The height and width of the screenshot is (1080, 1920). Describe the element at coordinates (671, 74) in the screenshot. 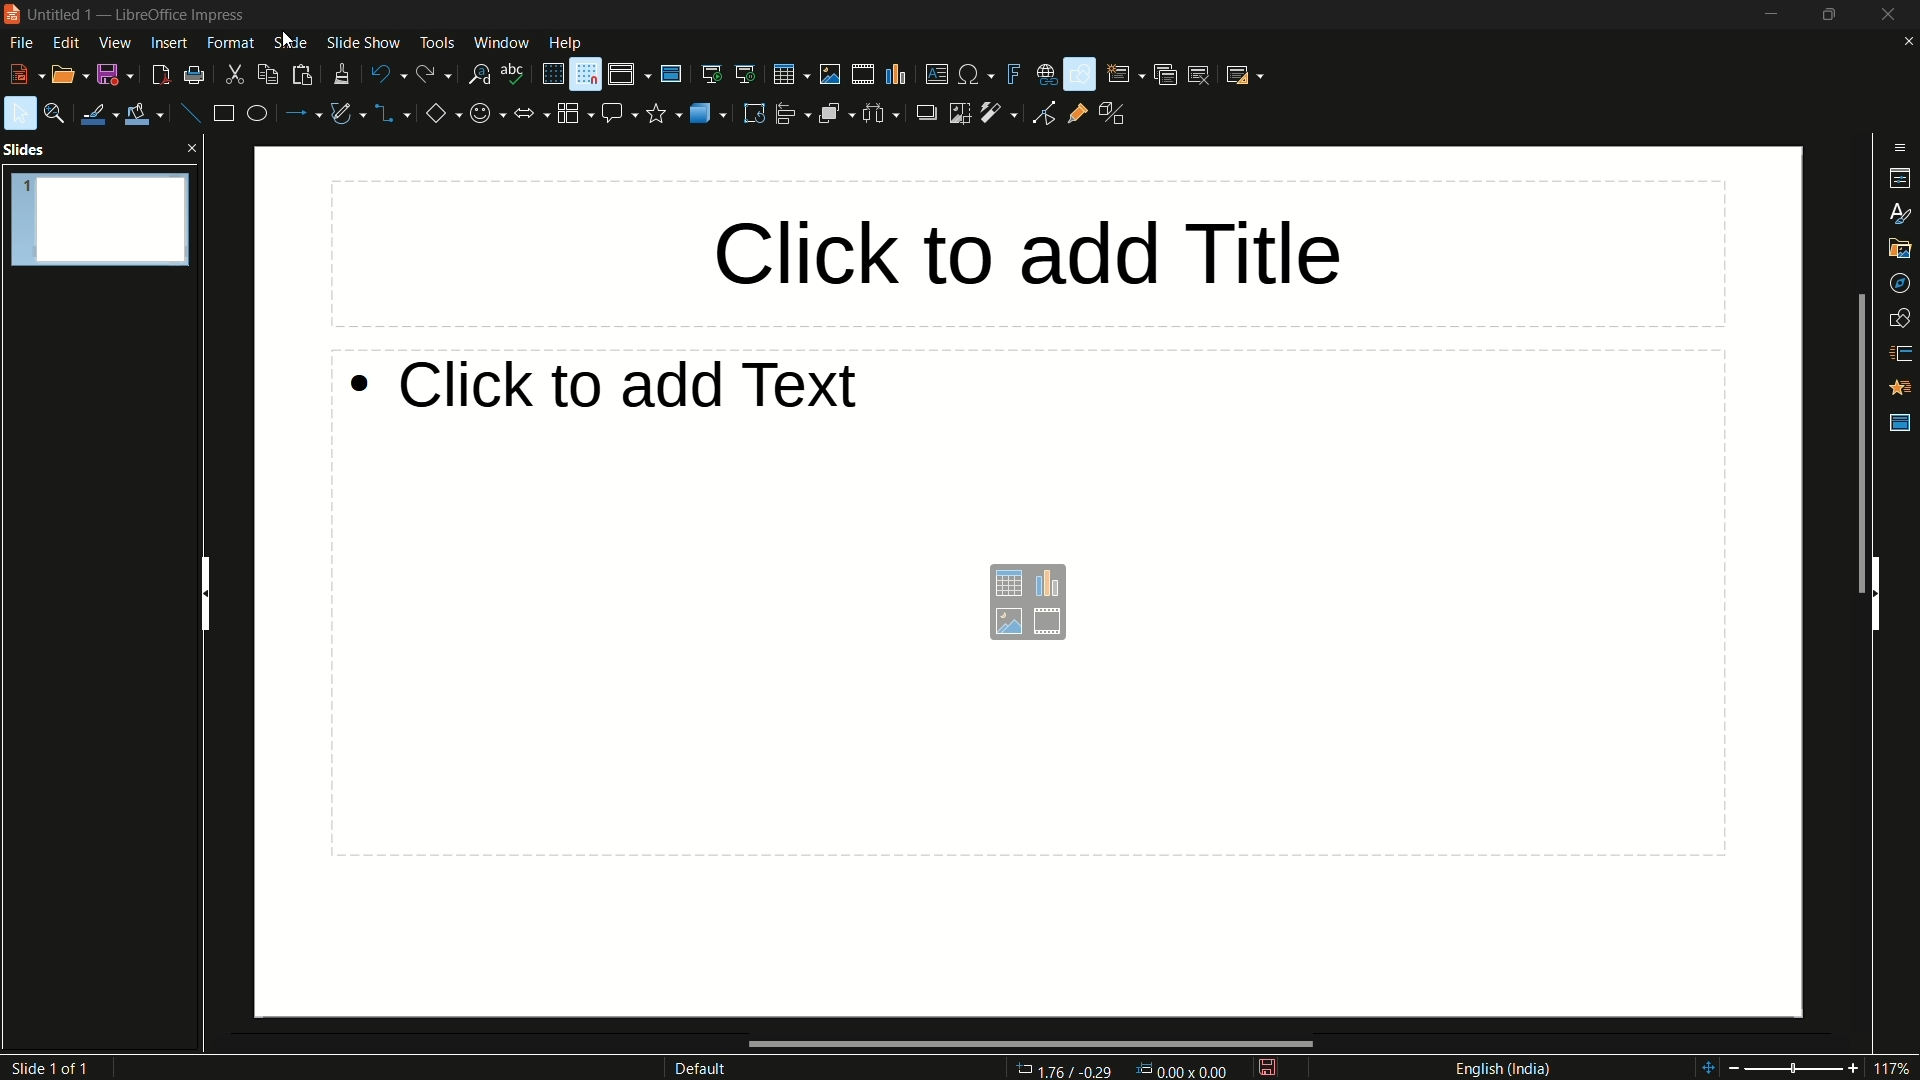

I see `master slide` at that location.